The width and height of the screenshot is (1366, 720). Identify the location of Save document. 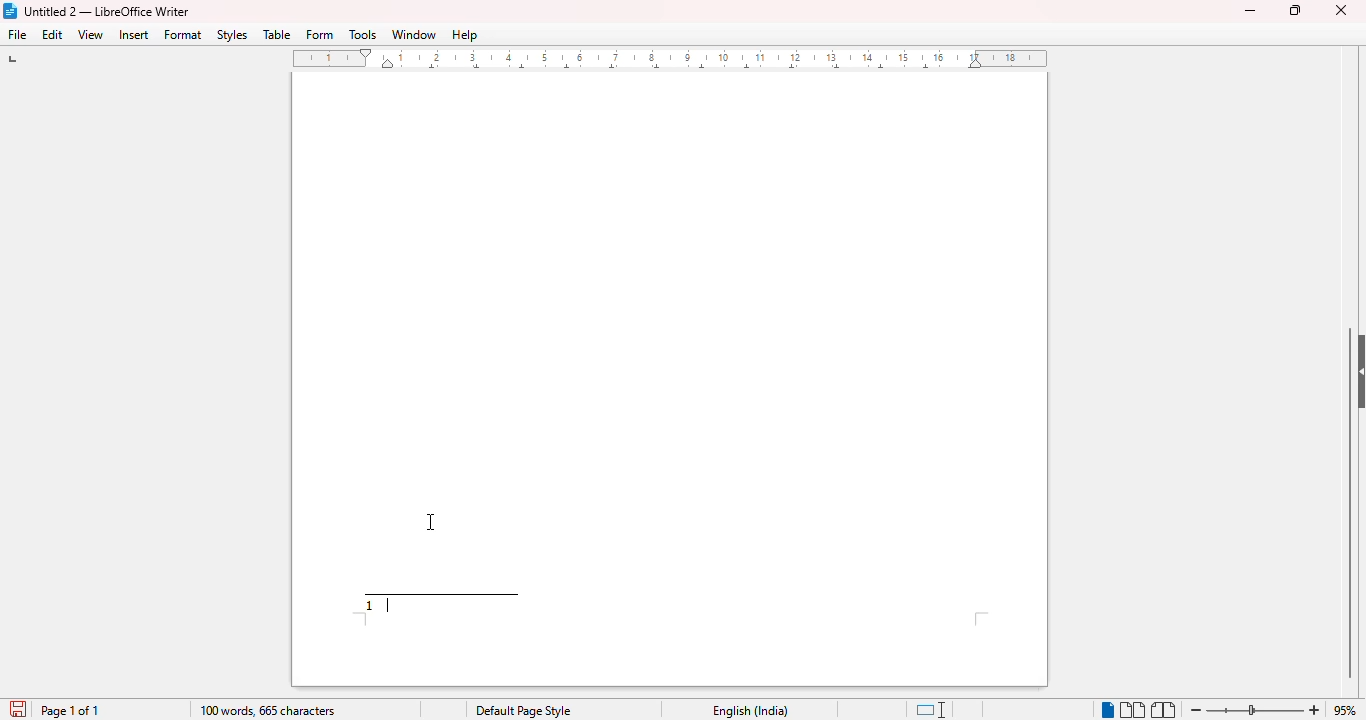
(16, 705).